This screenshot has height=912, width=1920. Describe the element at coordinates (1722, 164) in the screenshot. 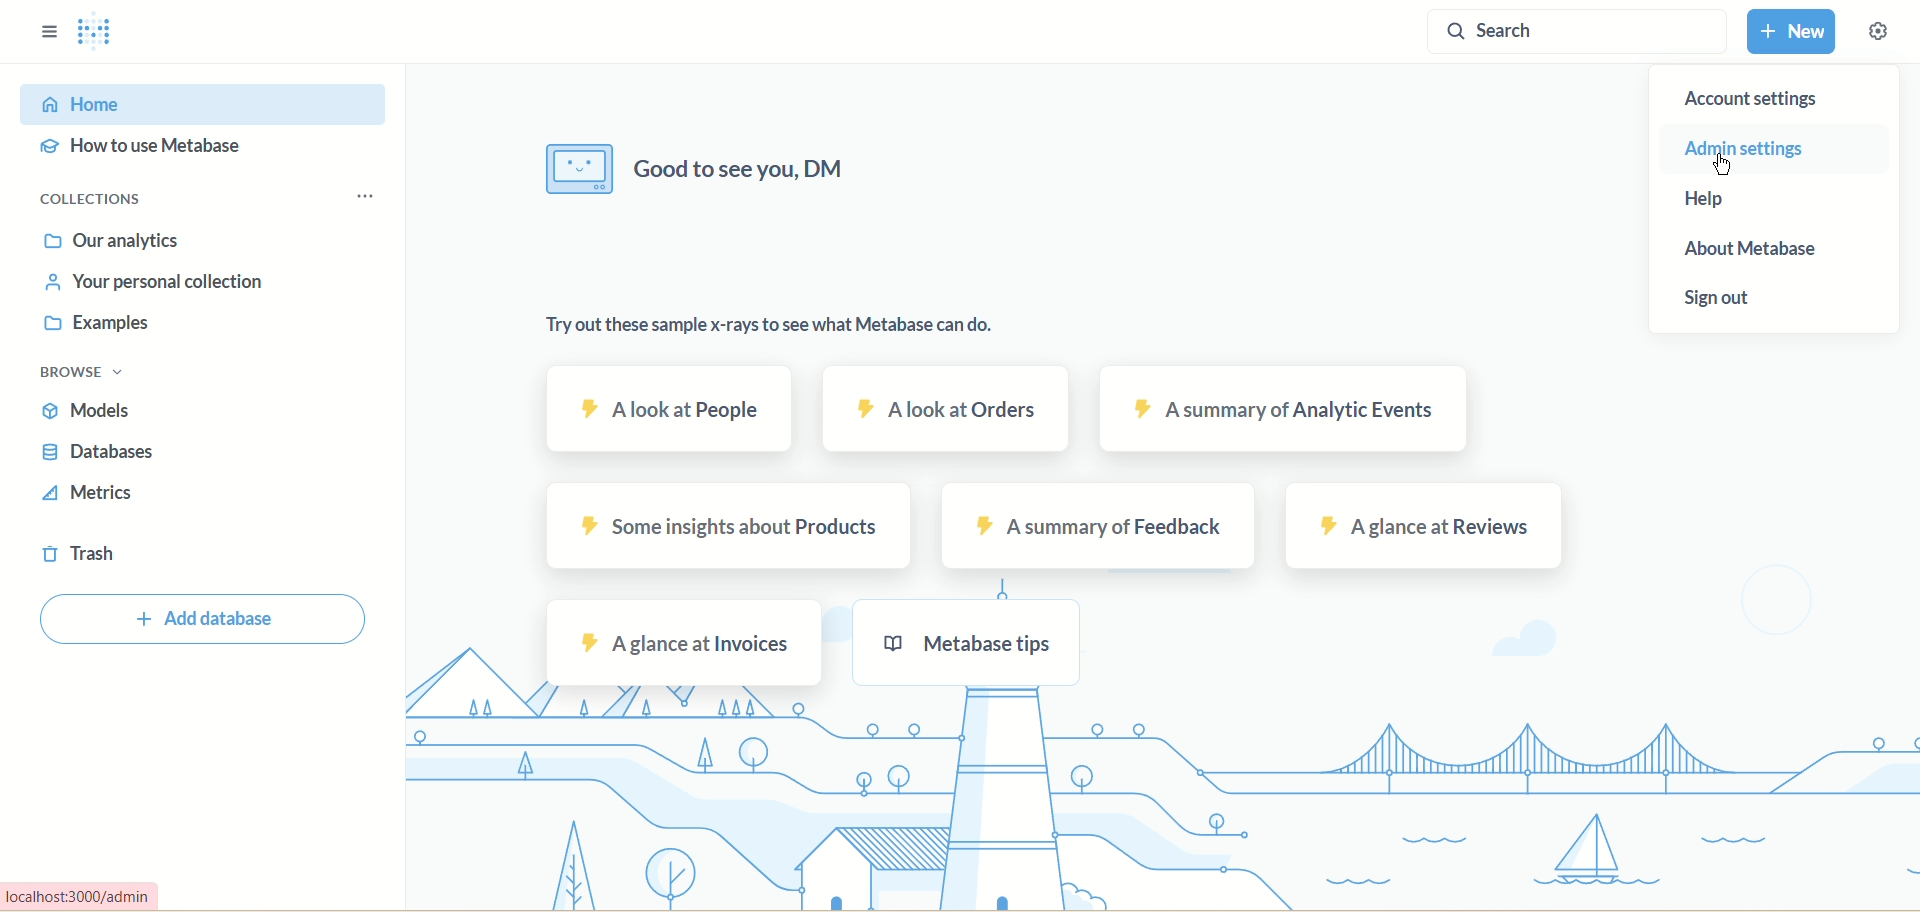

I see `cursor` at that location.